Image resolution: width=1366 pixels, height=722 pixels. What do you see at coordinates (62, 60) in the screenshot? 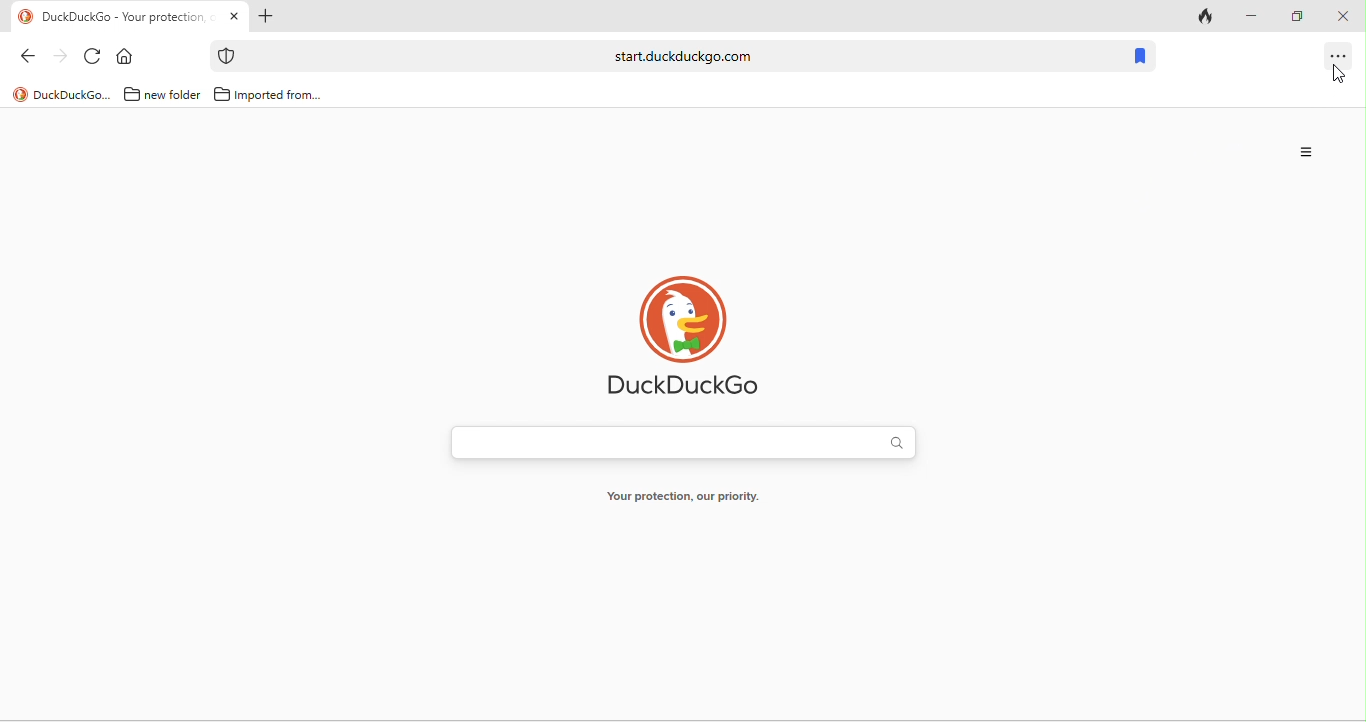
I see `forward` at bounding box center [62, 60].